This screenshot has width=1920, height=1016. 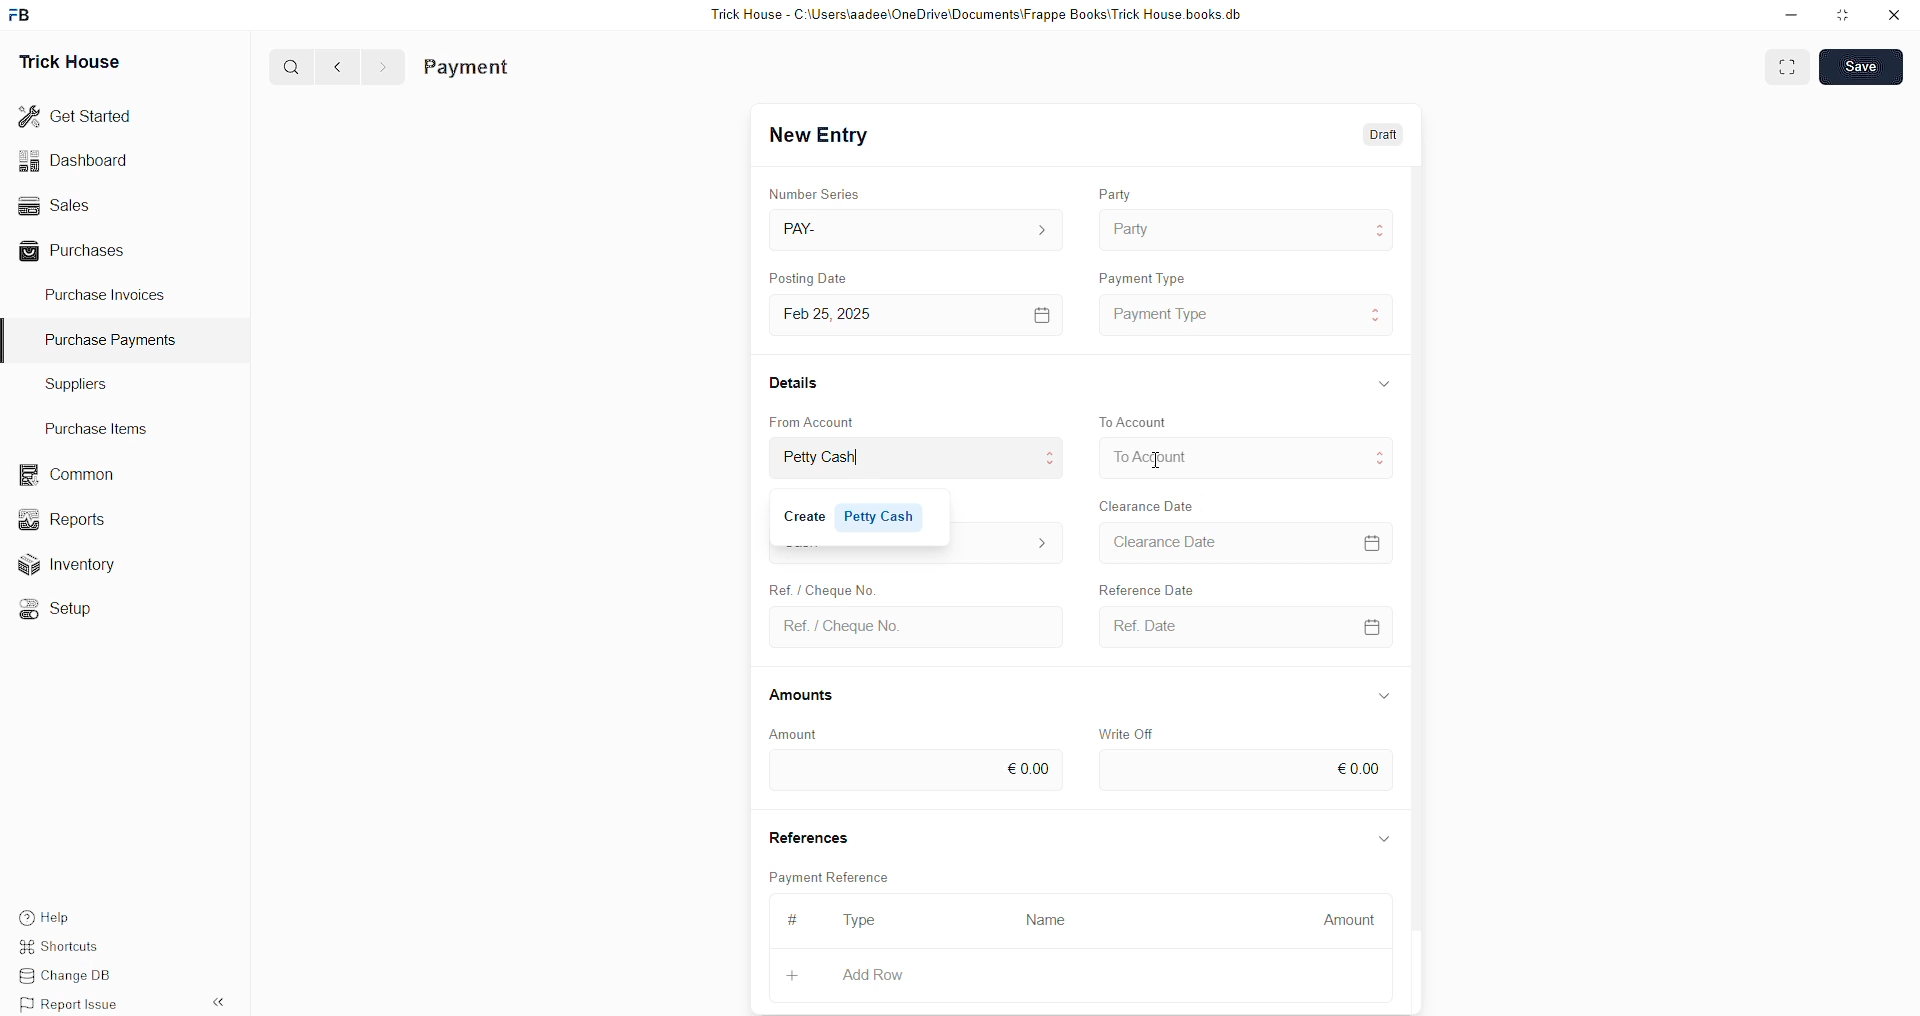 I want to click on Number Series, so click(x=819, y=190).